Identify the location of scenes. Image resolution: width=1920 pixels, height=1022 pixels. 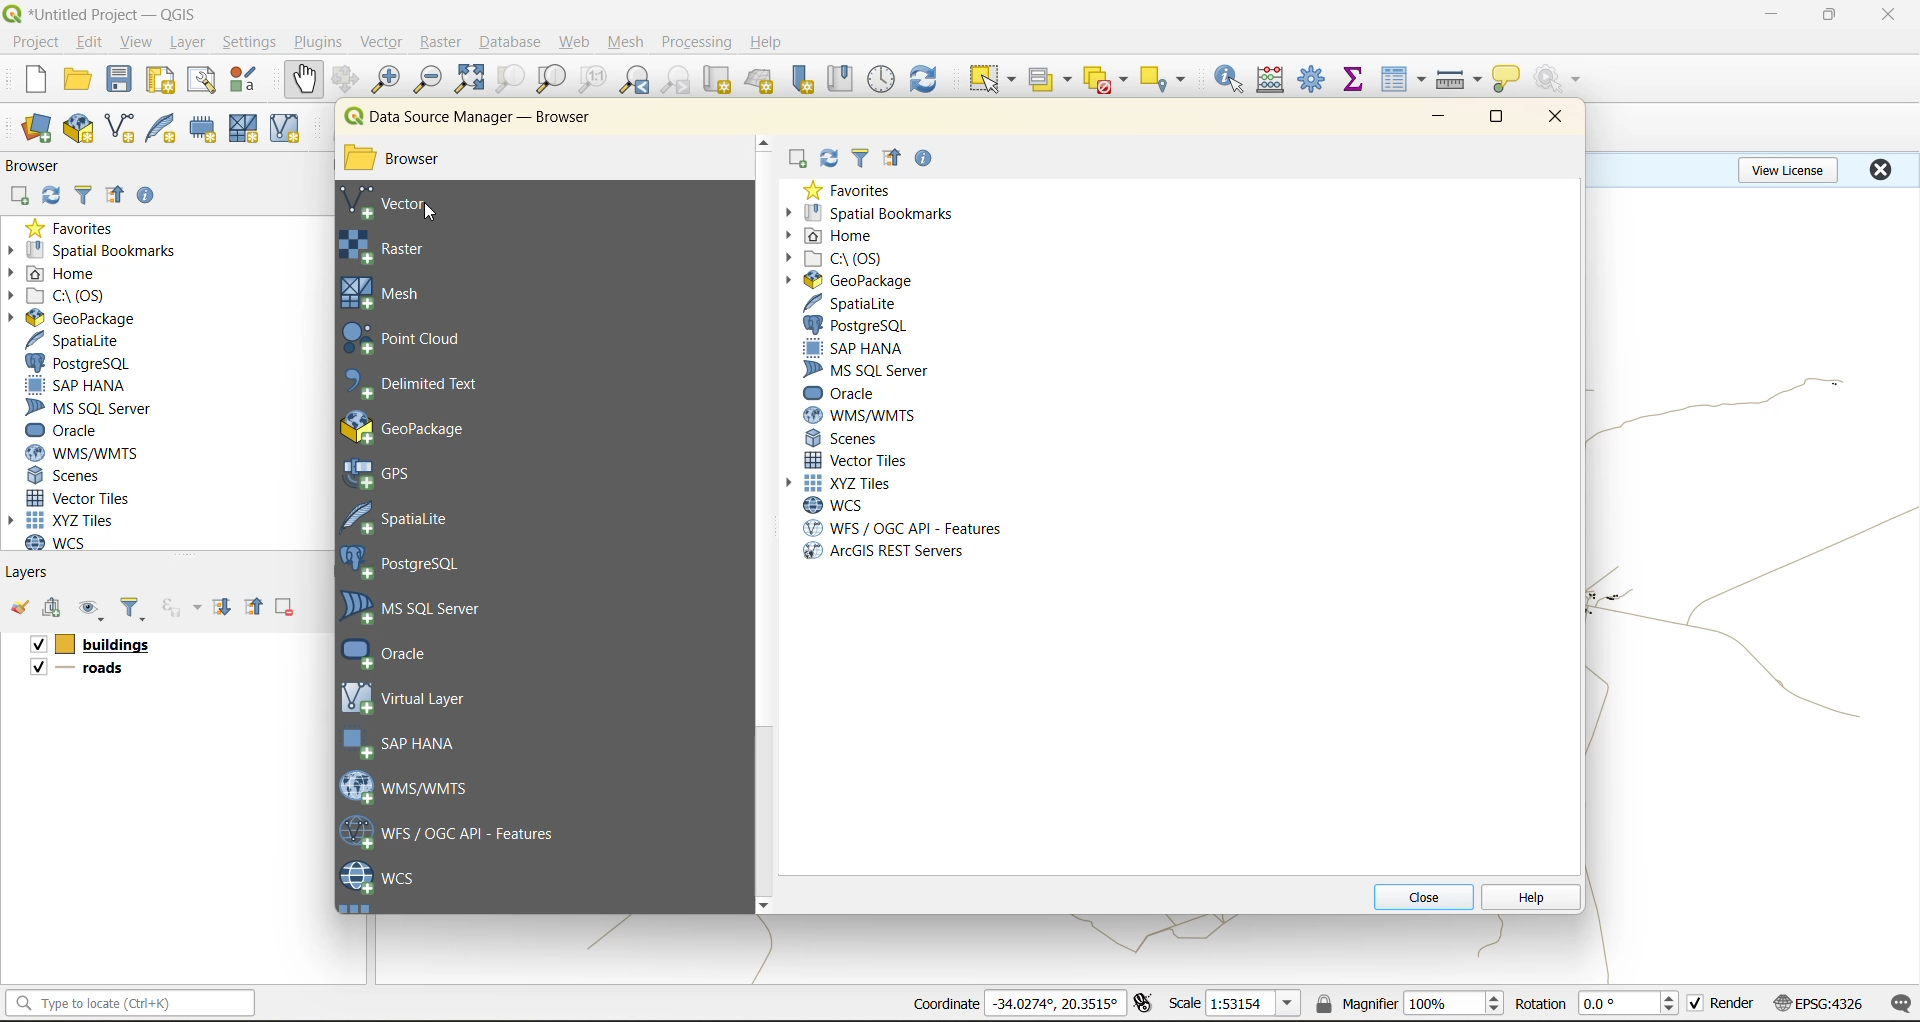
(844, 436).